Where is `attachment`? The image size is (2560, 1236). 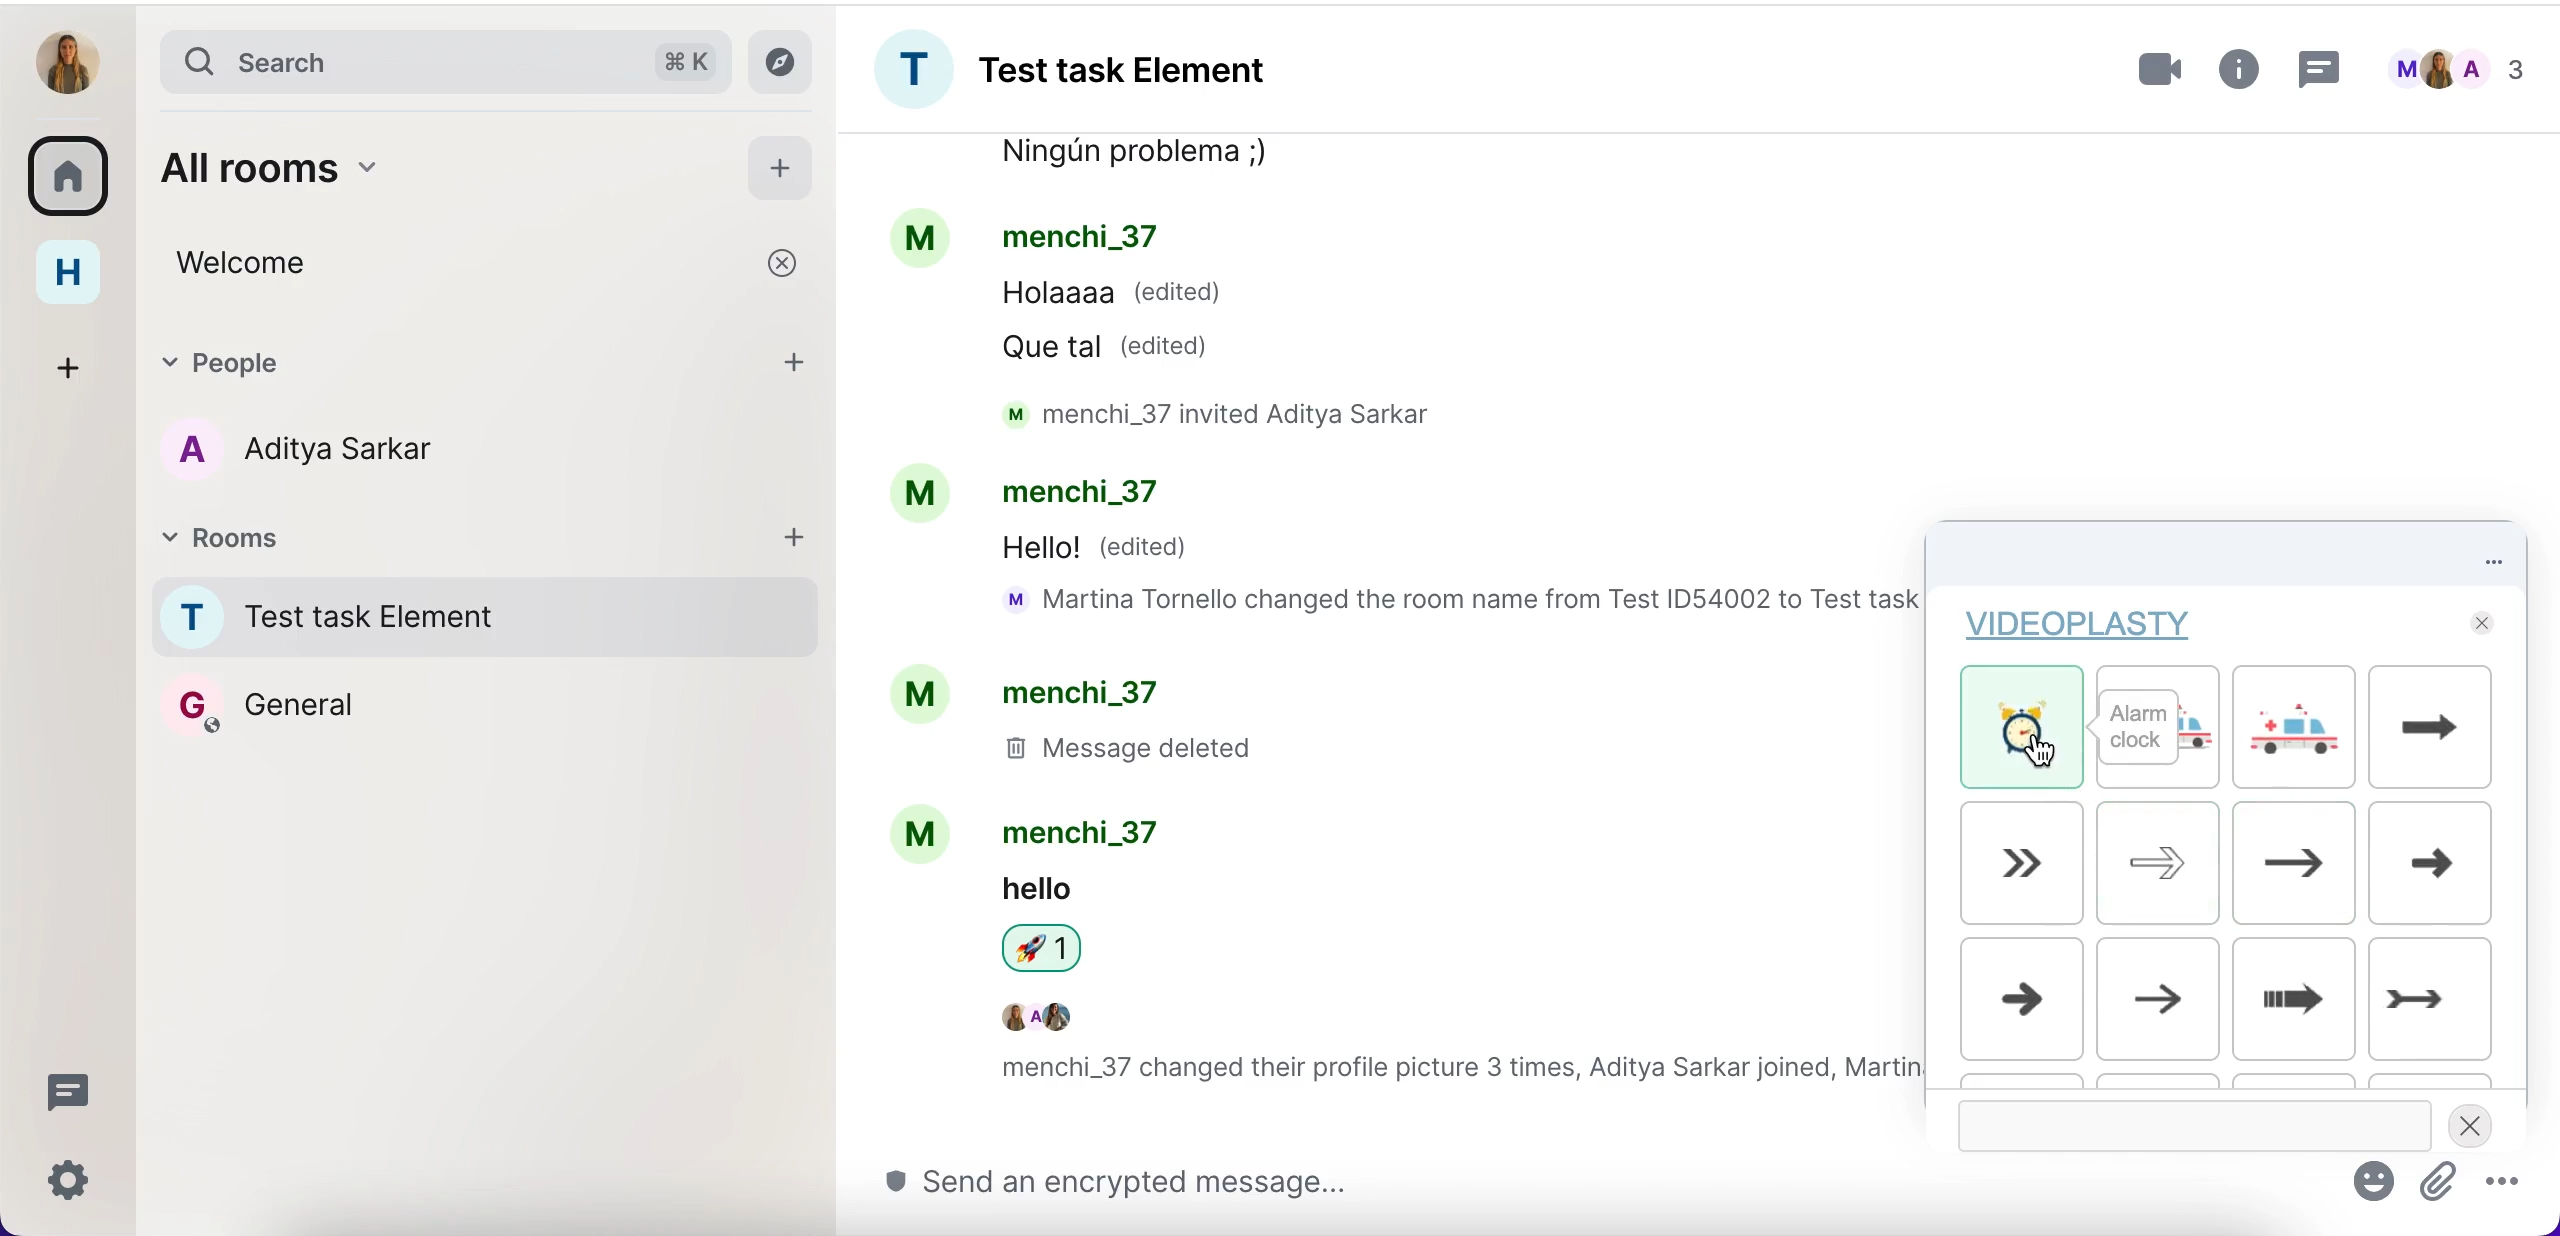
attachment is located at coordinates (2442, 1182).